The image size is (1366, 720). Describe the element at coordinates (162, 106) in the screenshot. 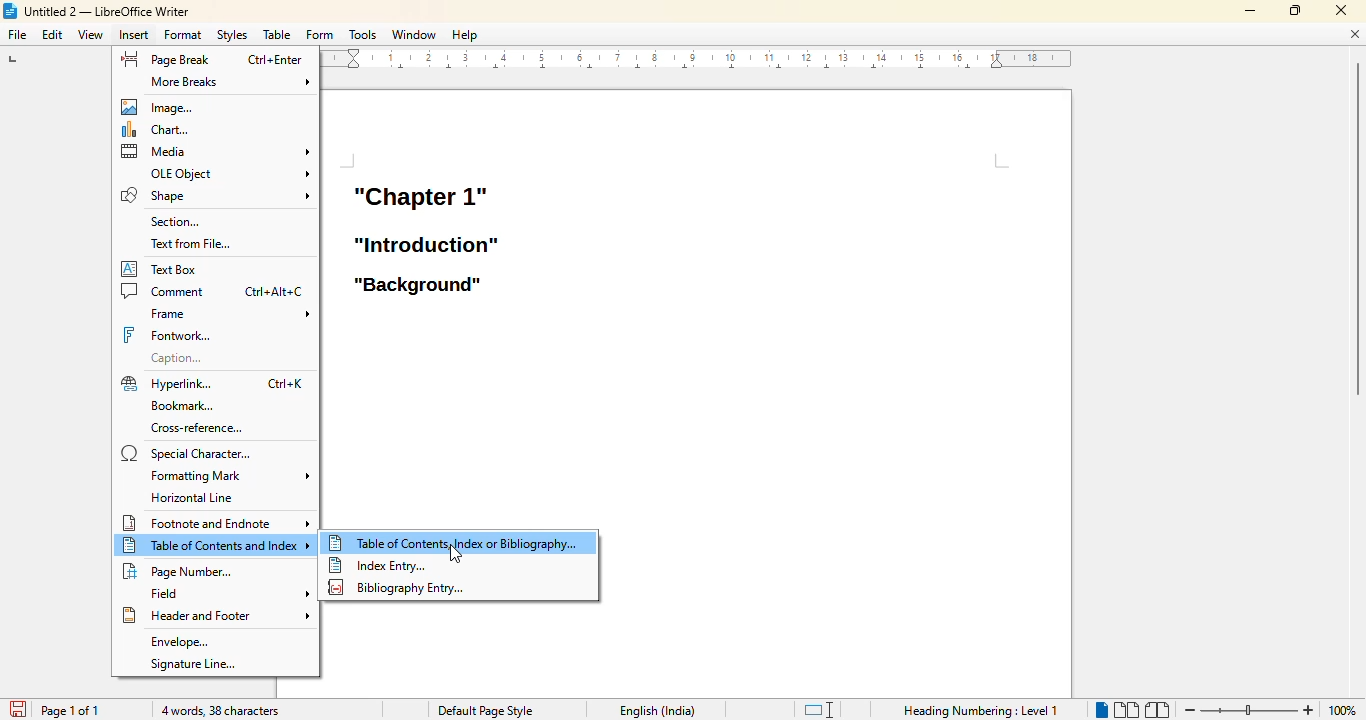

I see `image` at that location.